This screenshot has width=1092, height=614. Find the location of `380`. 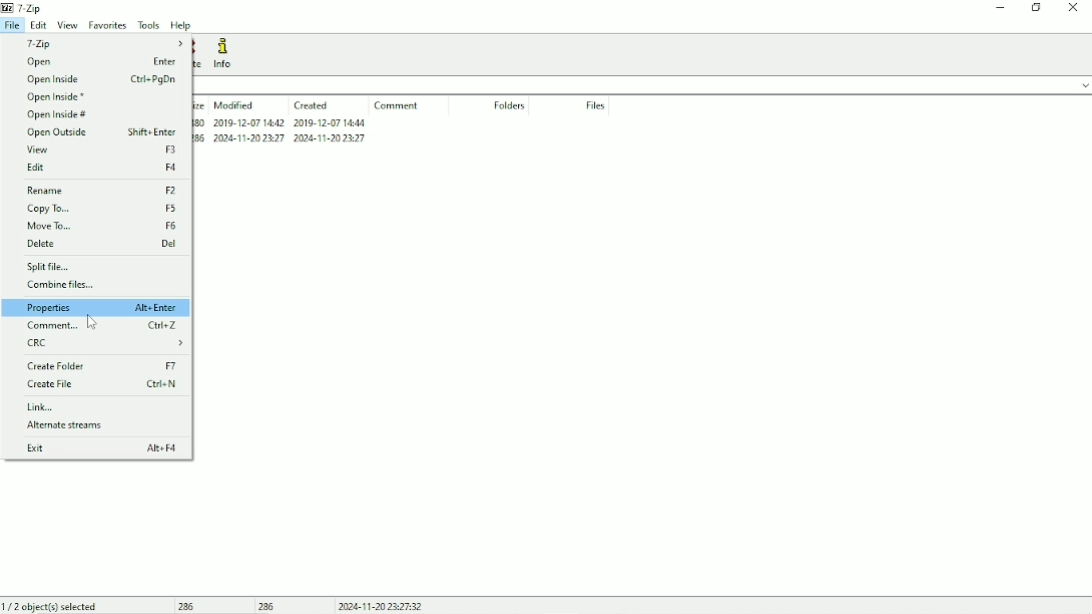

380 is located at coordinates (200, 122).